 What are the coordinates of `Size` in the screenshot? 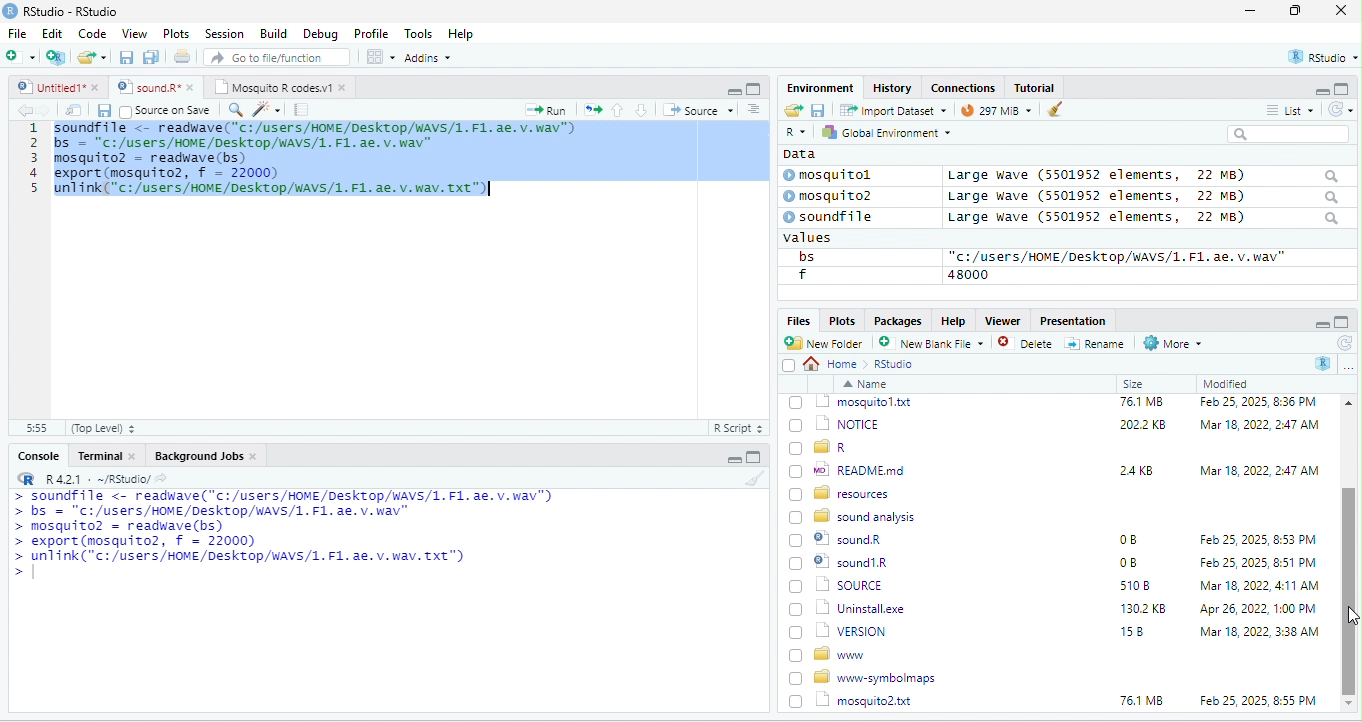 It's located at (1134, 385).